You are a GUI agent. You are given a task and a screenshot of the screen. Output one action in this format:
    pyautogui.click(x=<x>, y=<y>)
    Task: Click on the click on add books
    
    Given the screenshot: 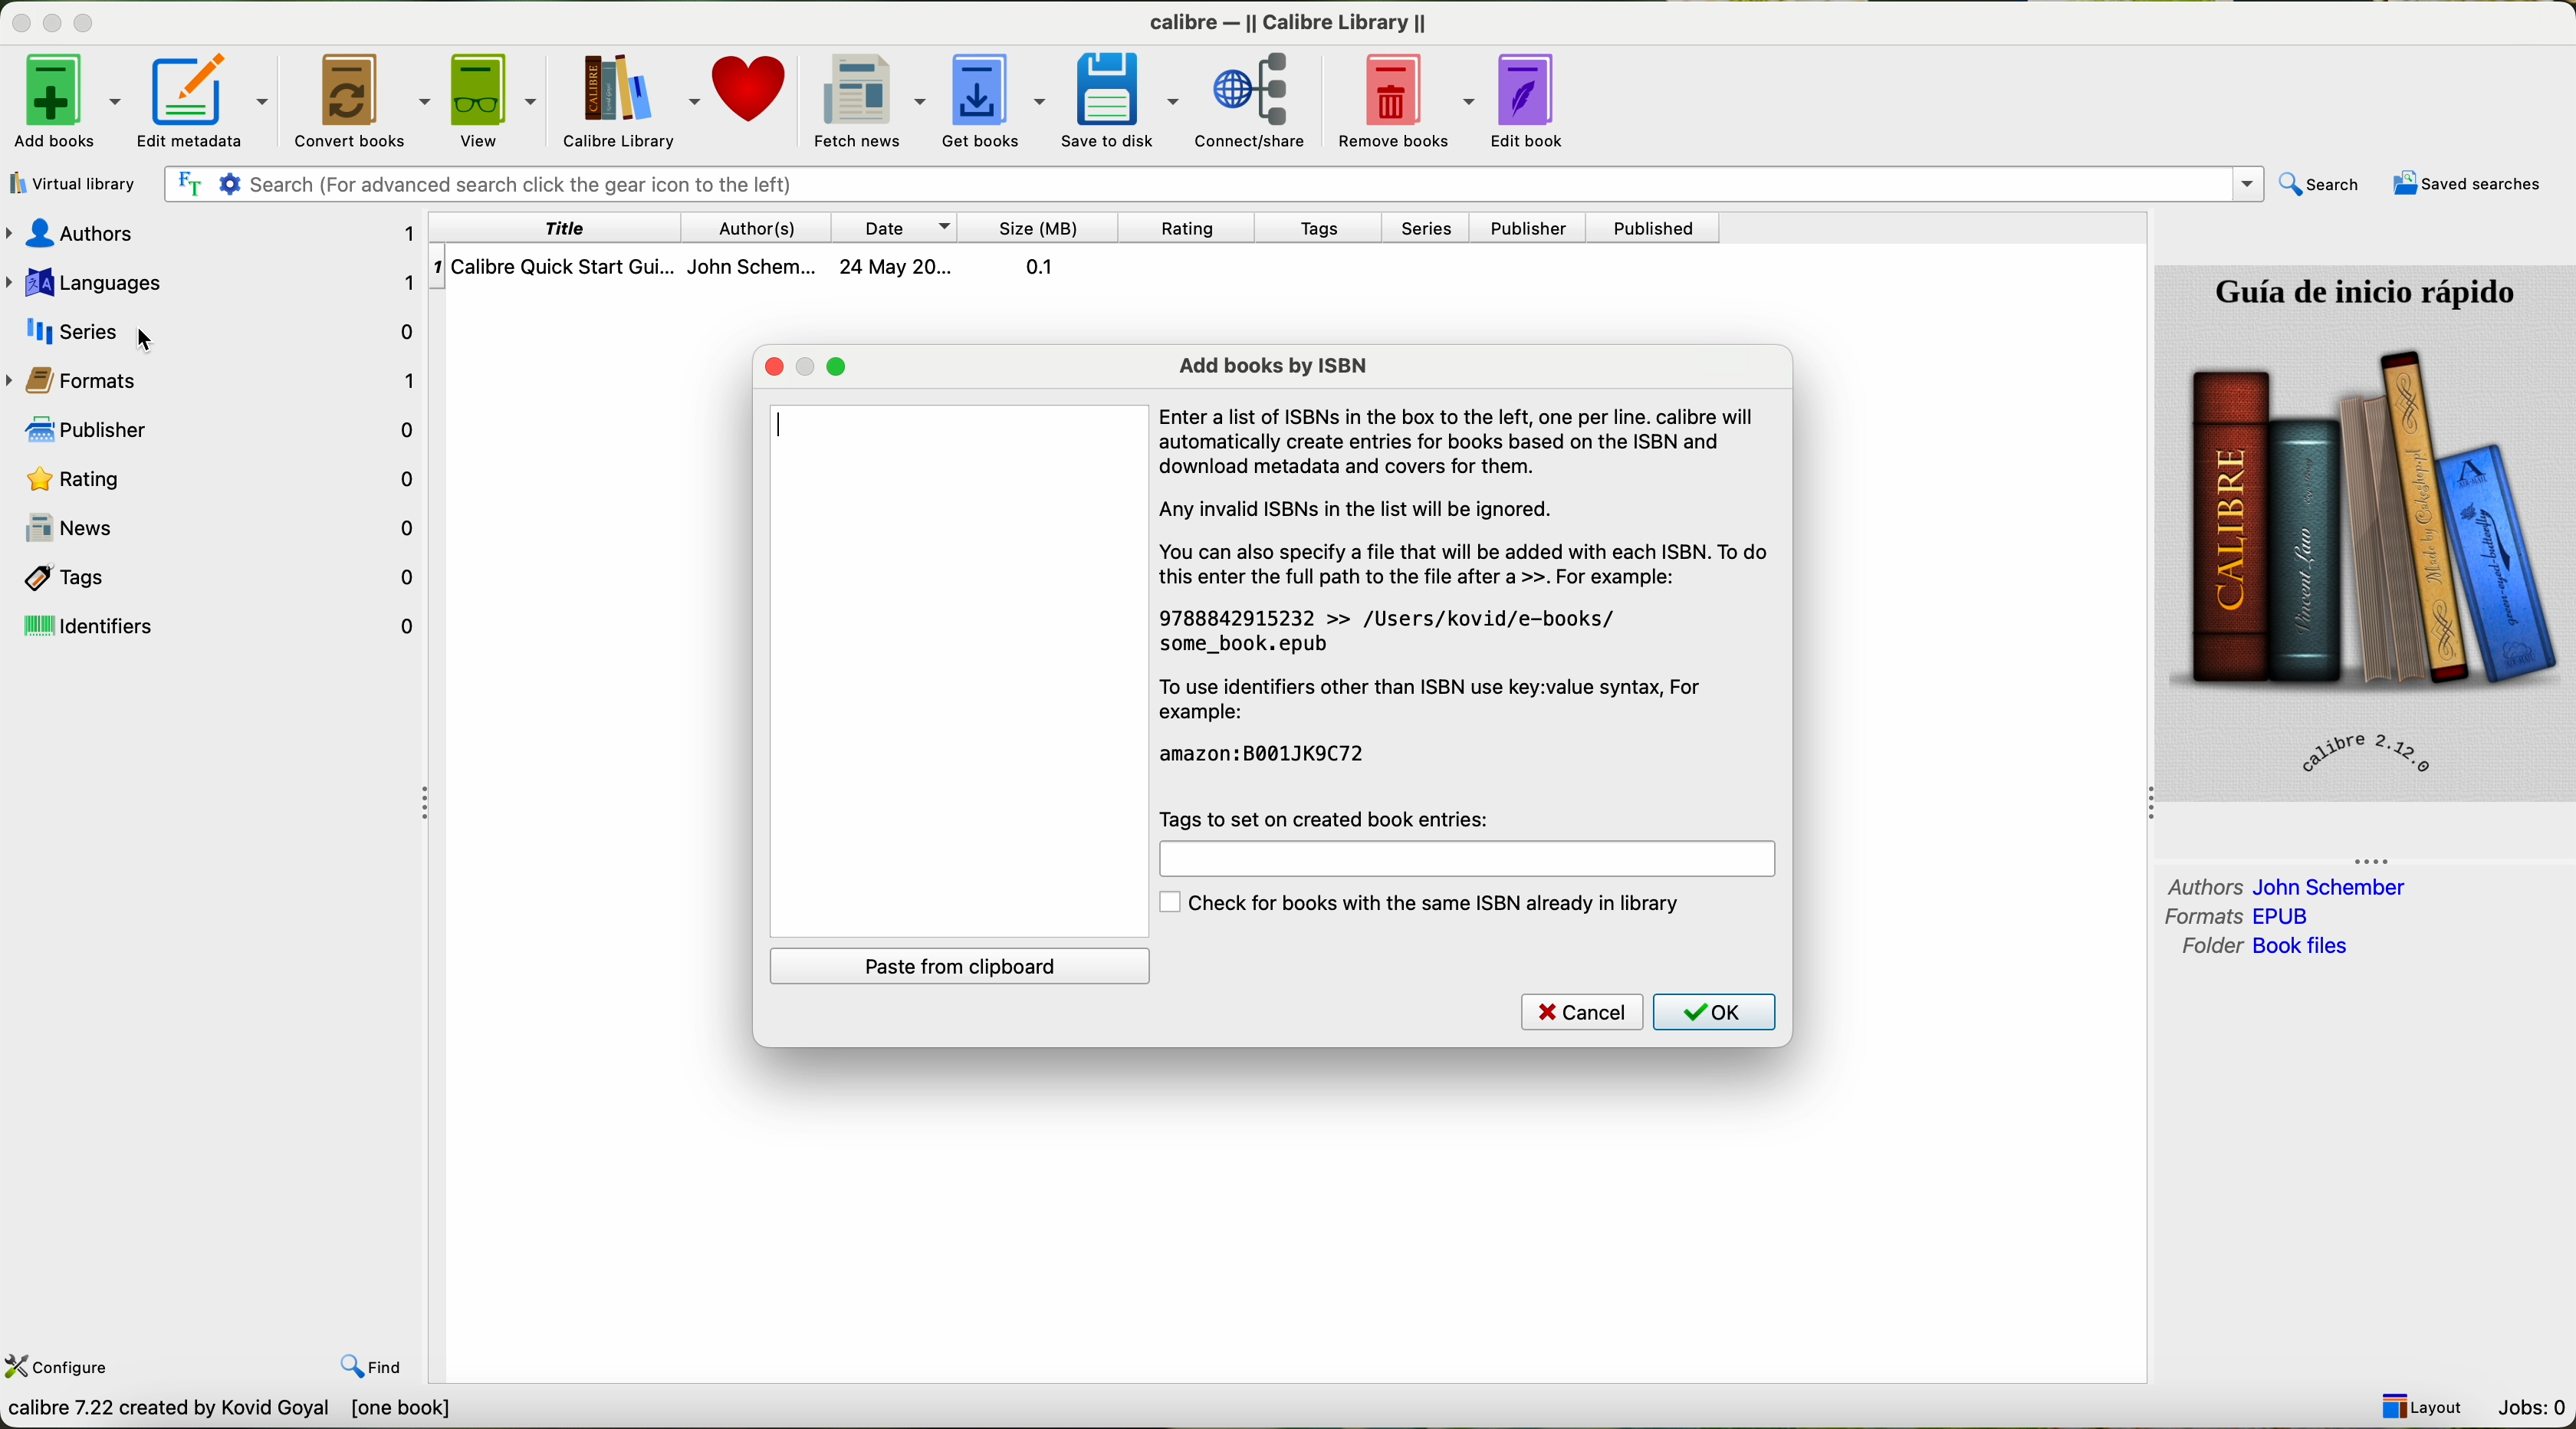 What is the action you would take?
    pyautogui.click(x=66, y=99)
    